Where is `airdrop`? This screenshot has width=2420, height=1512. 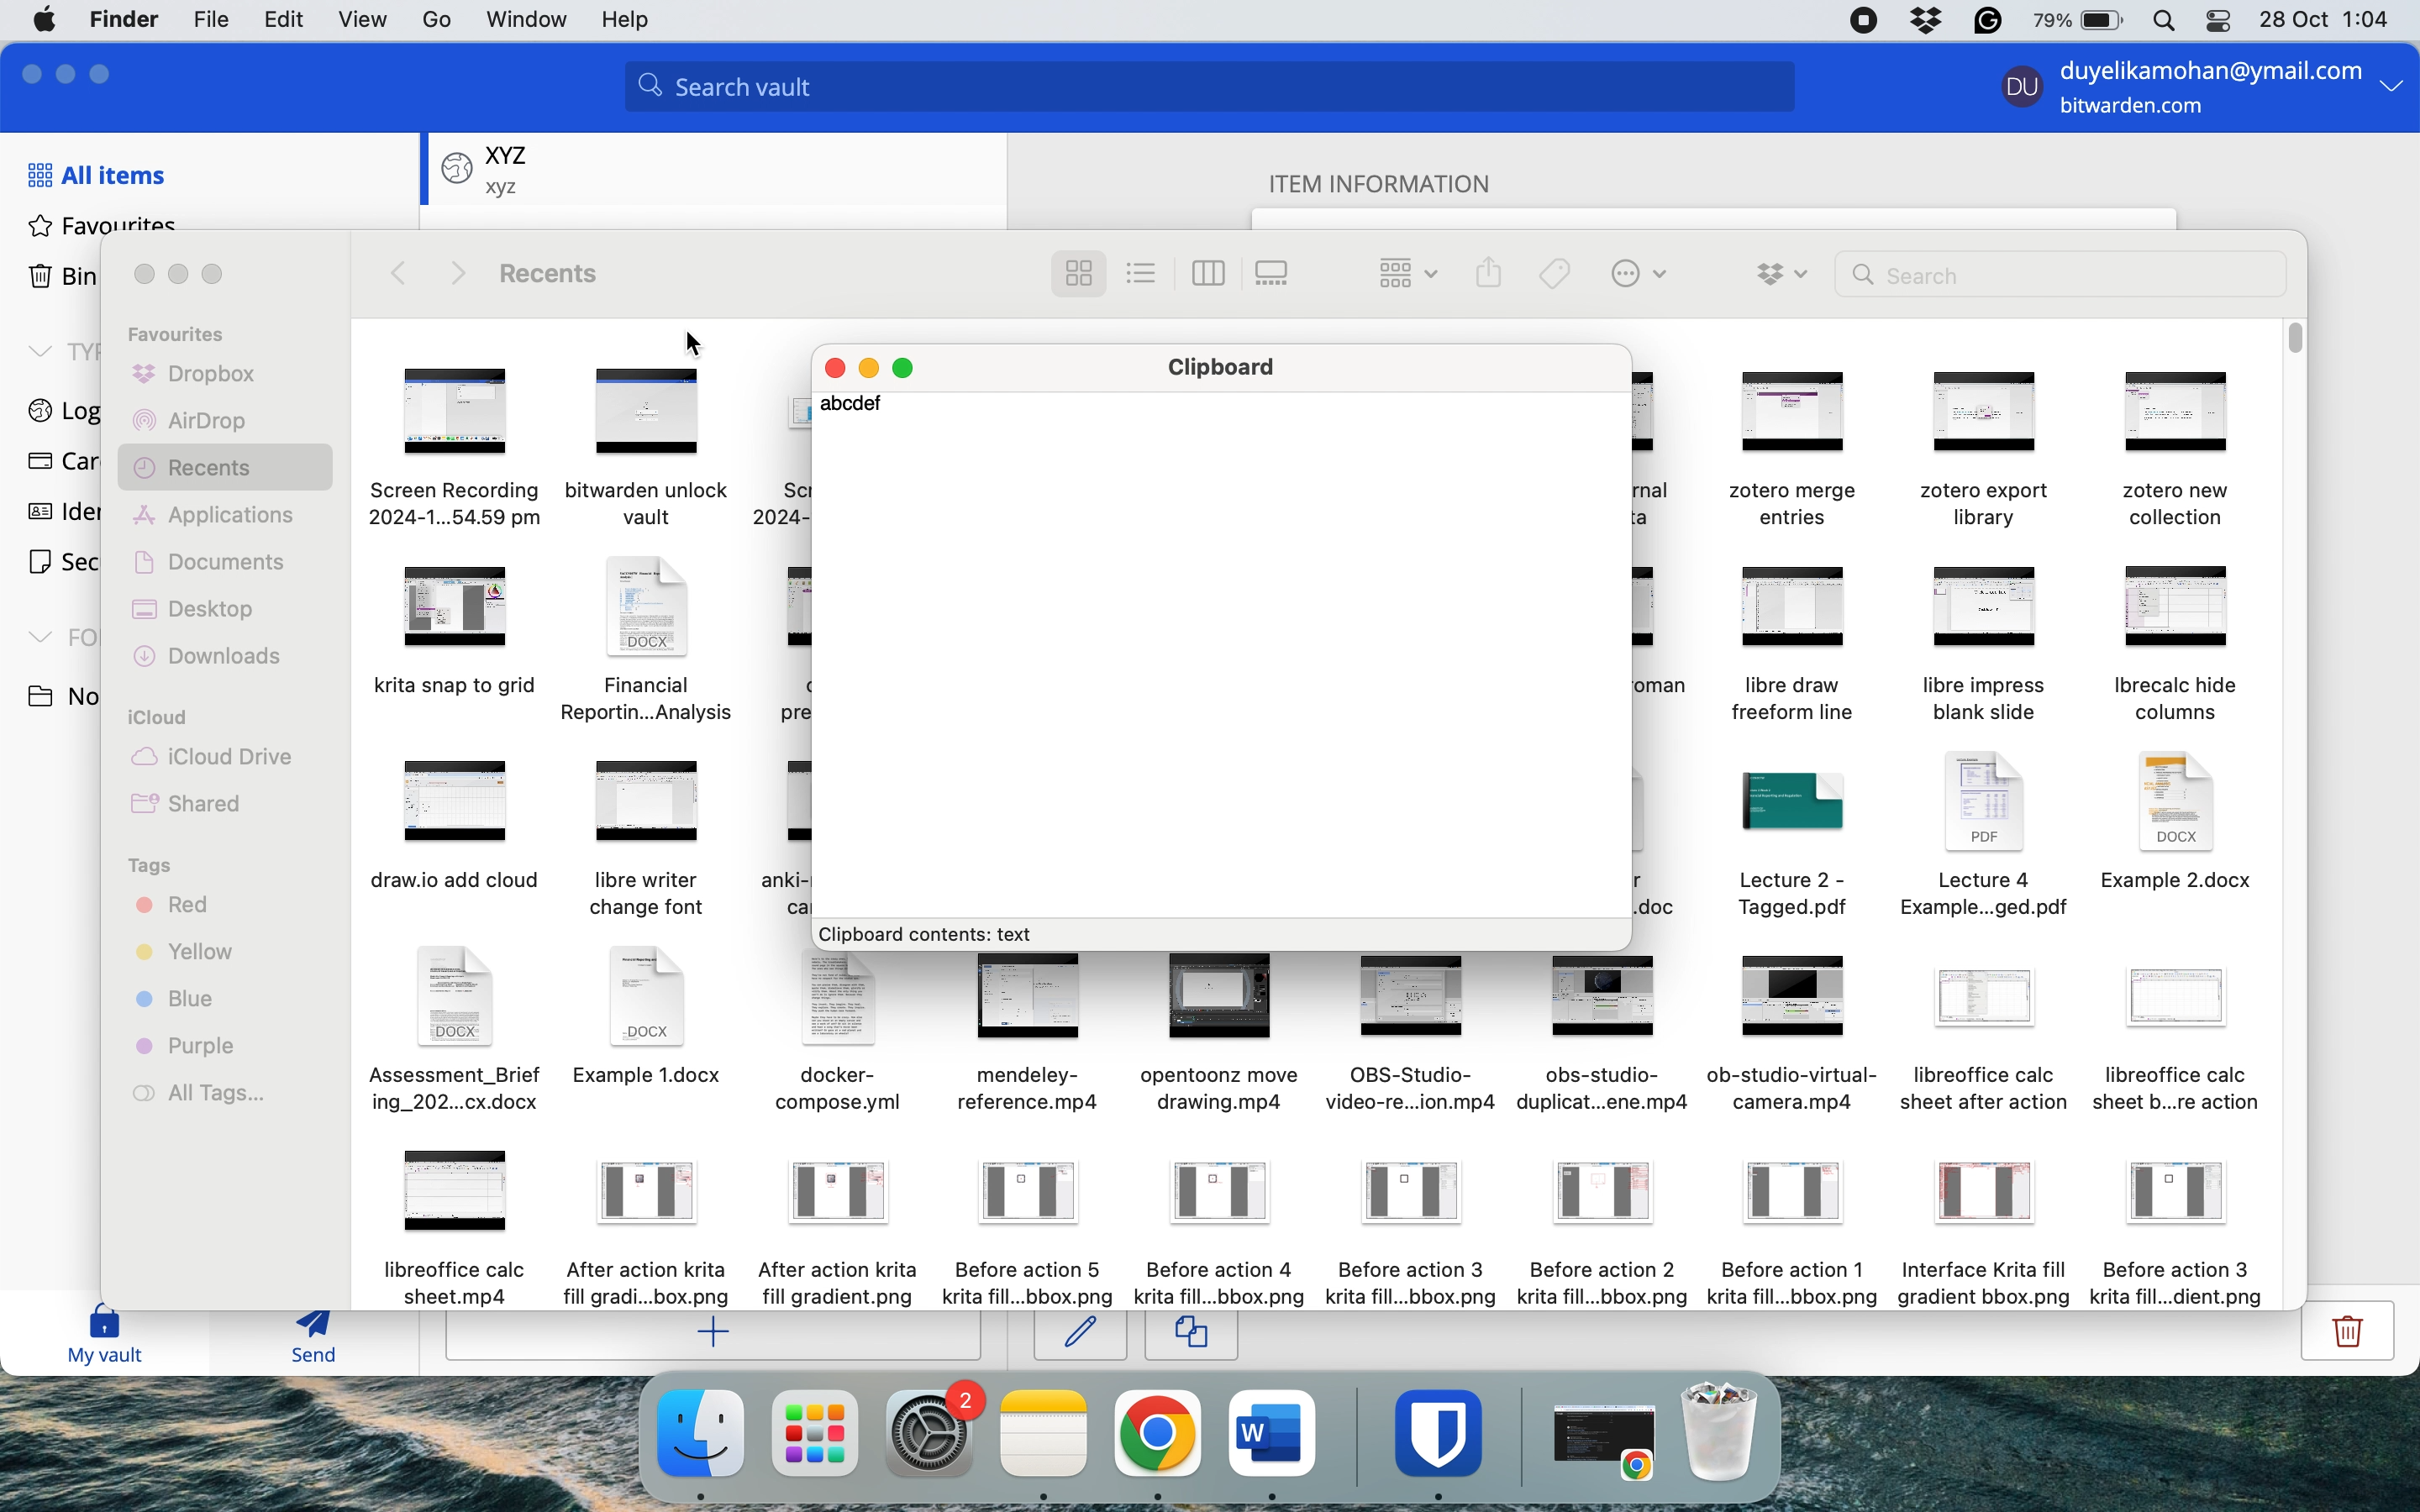
airdrop is located at coordinates (189, 424).